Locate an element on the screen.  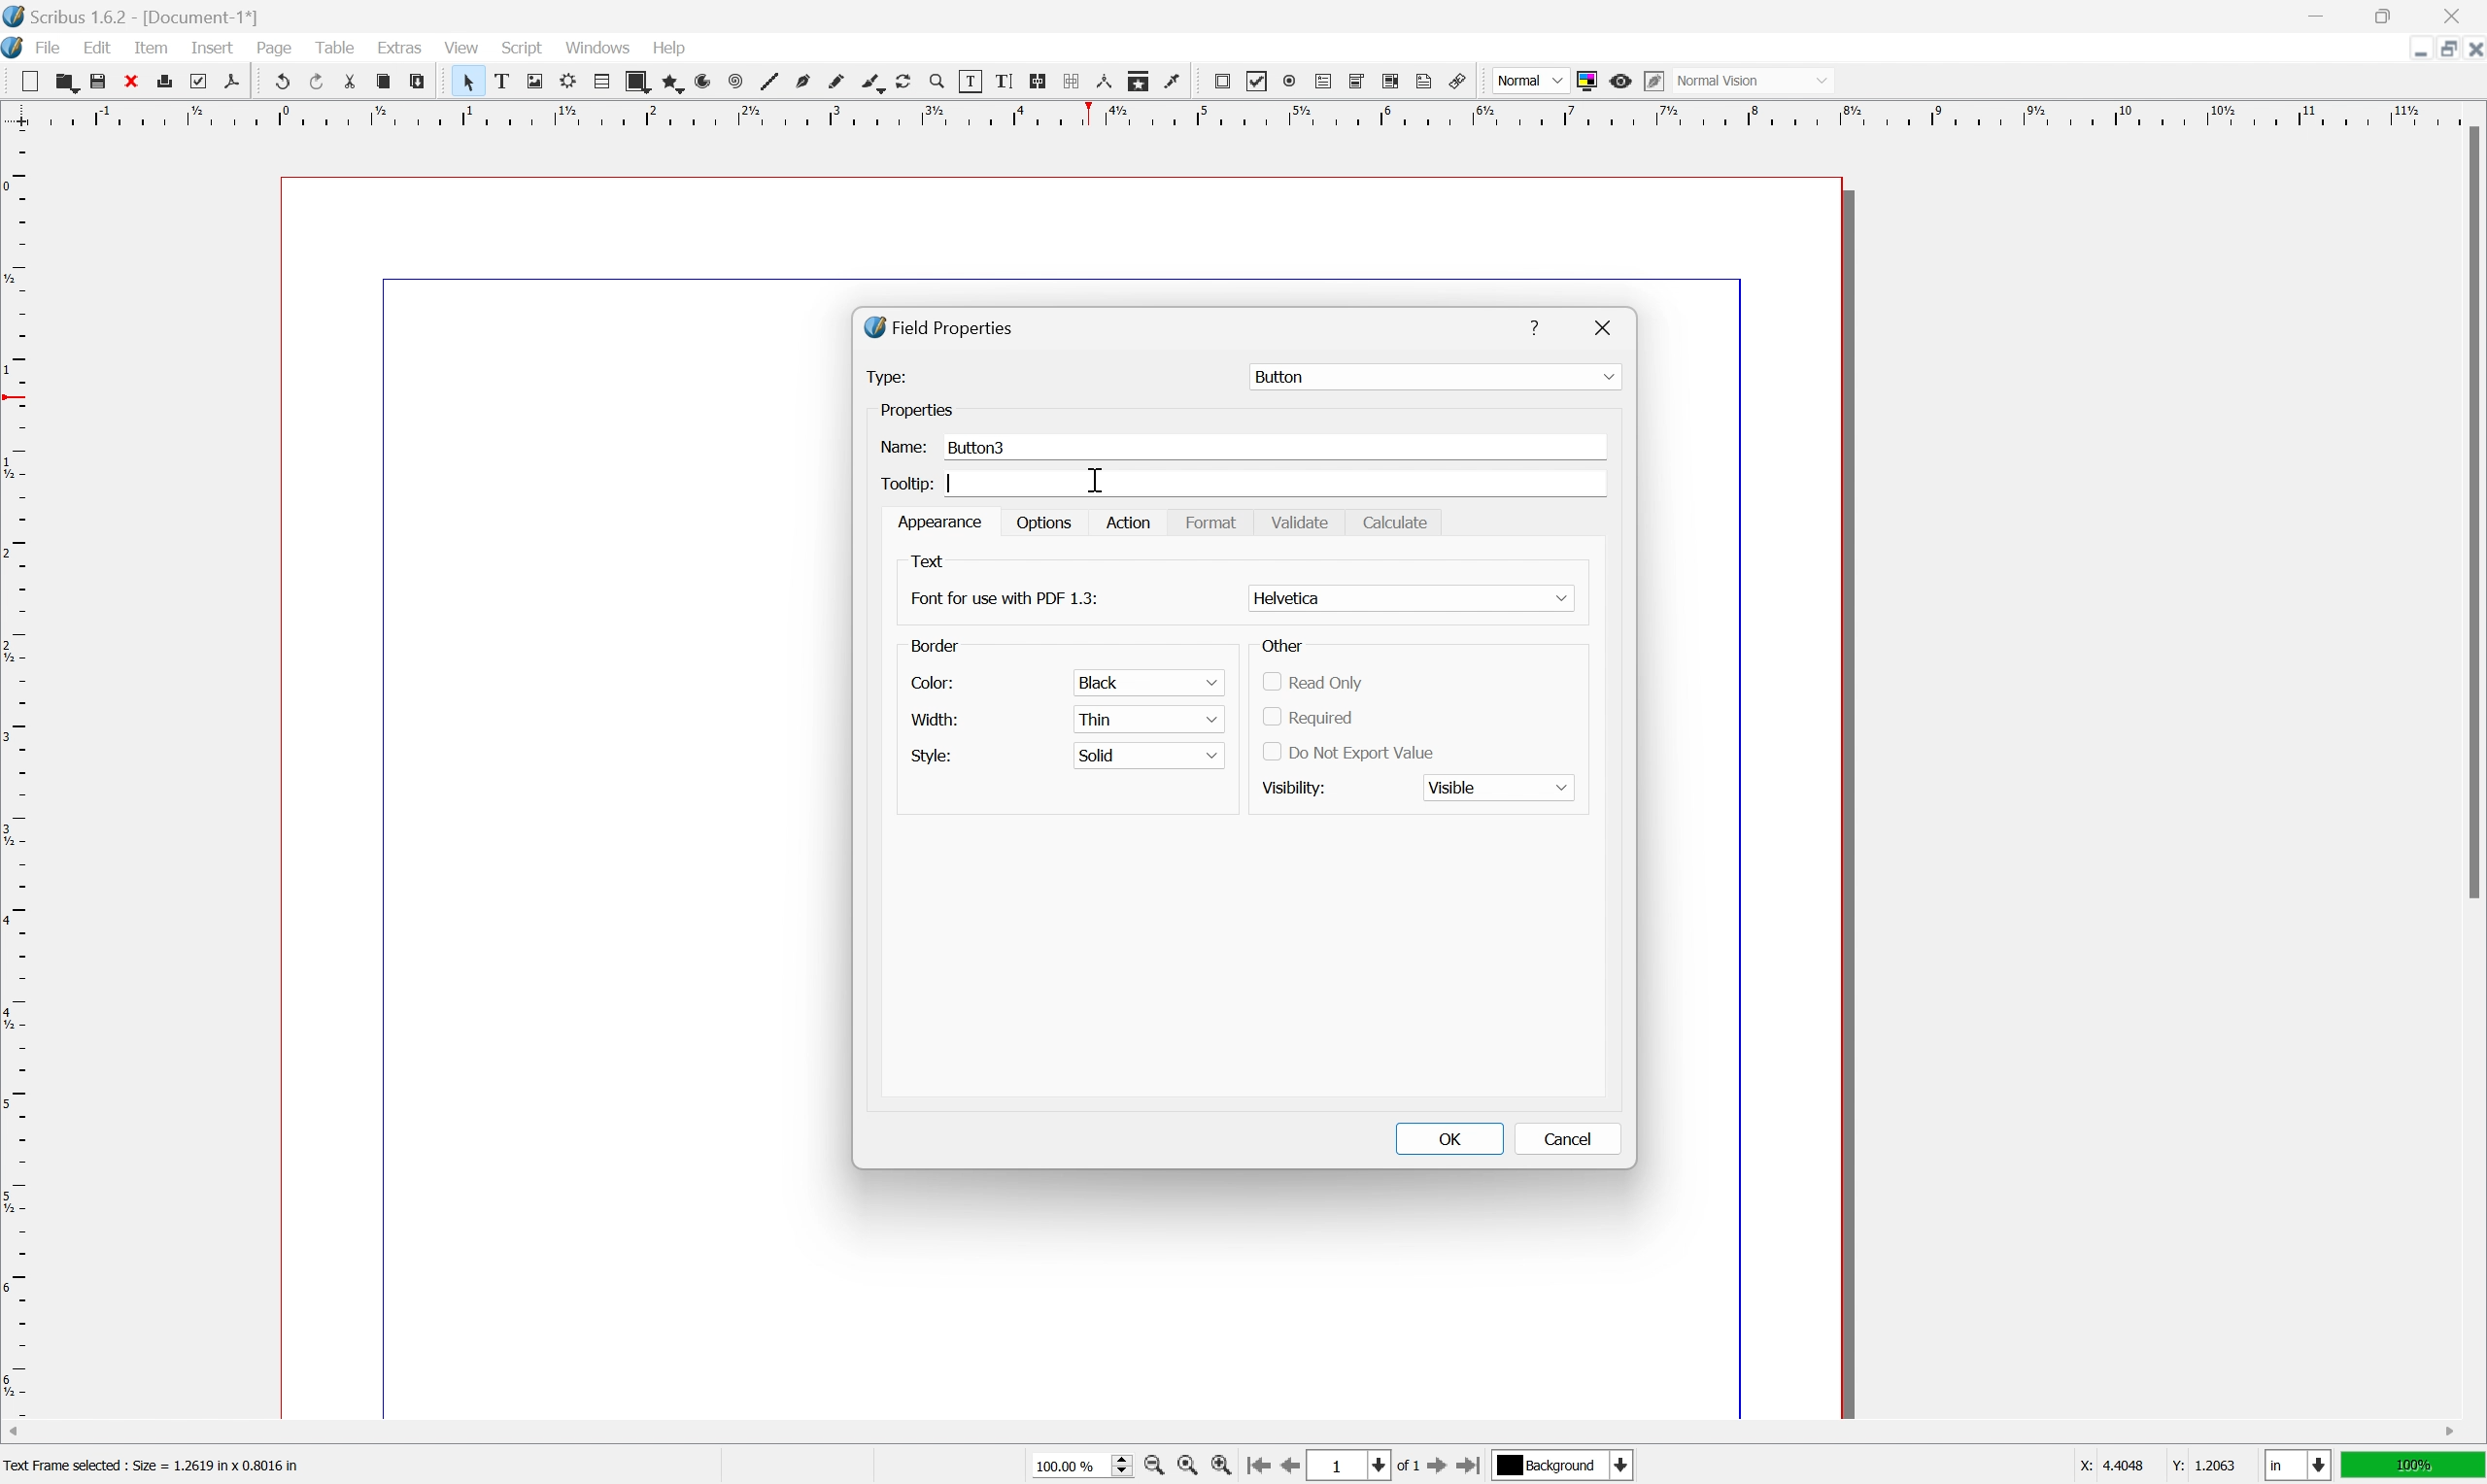
polygon is located at coordinates (669, 83).